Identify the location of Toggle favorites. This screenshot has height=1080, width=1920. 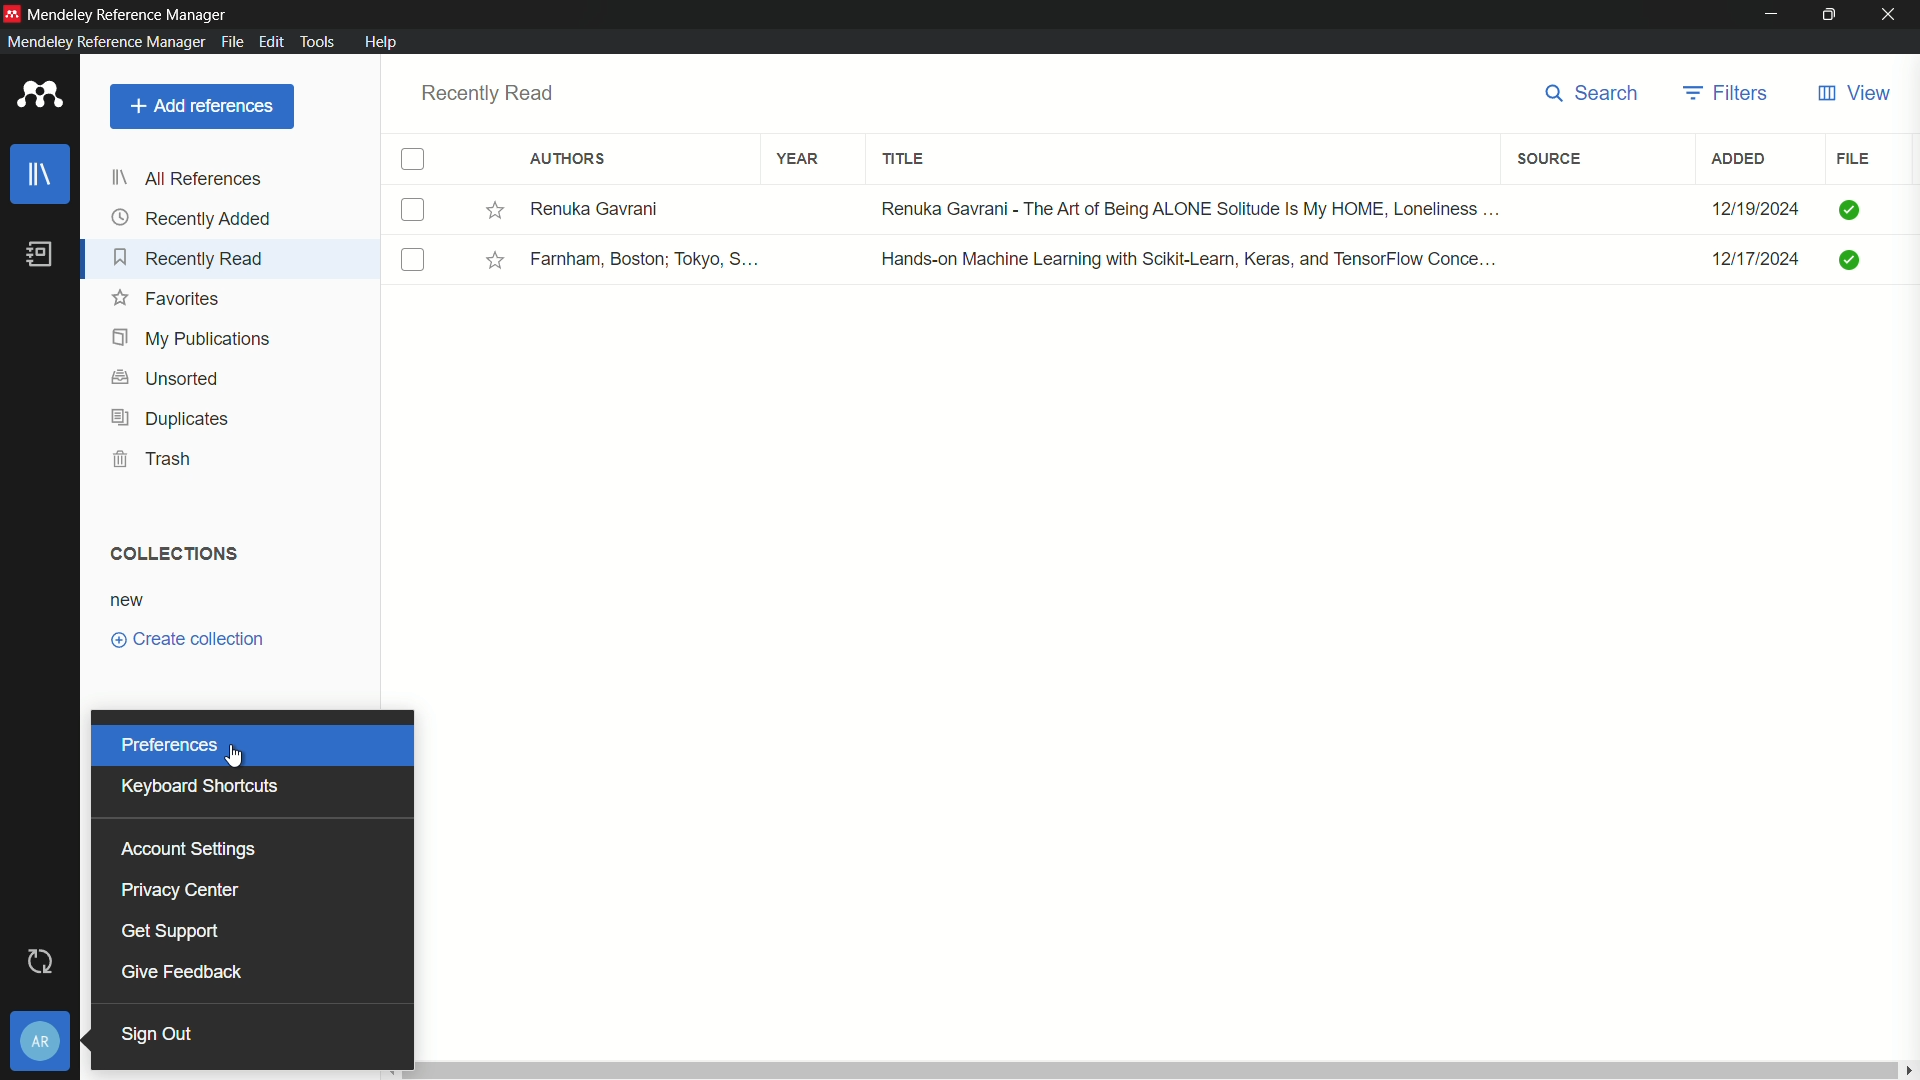
(495, 261).